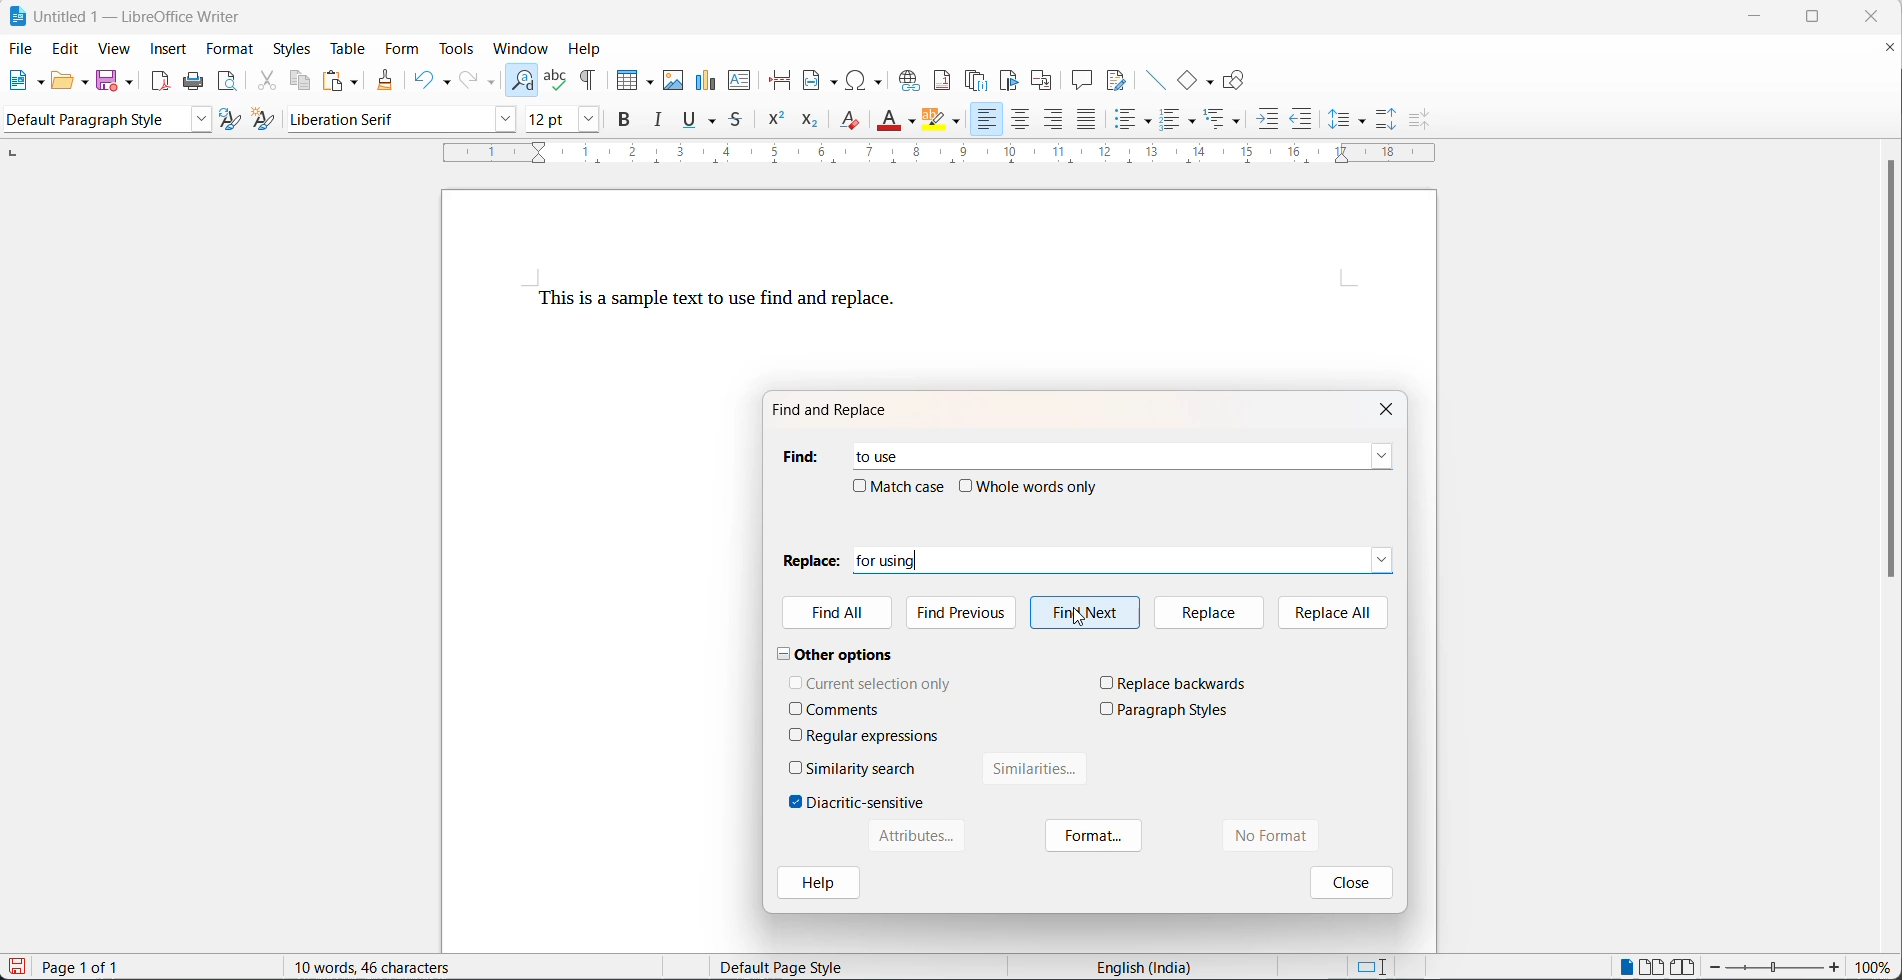 The height and width of the screenshot is (980, 1902). I want to click on font color, so click(912, 122).